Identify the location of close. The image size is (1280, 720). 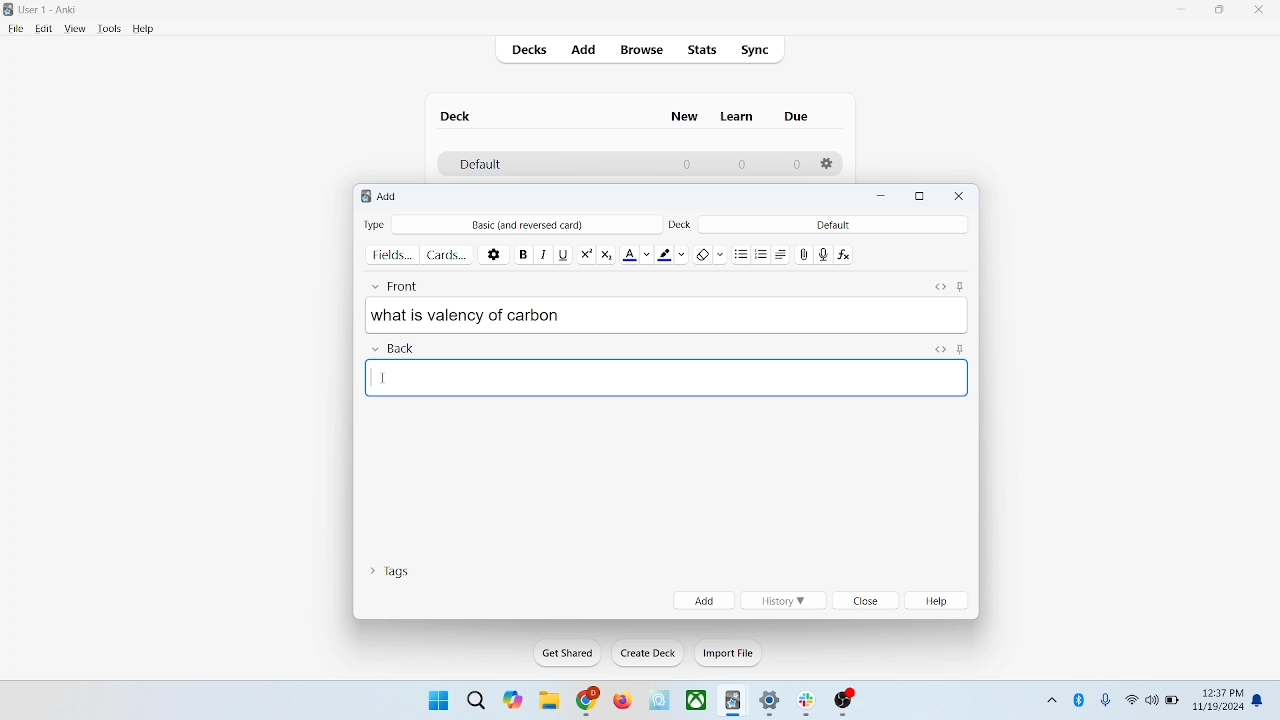
(960, 196).